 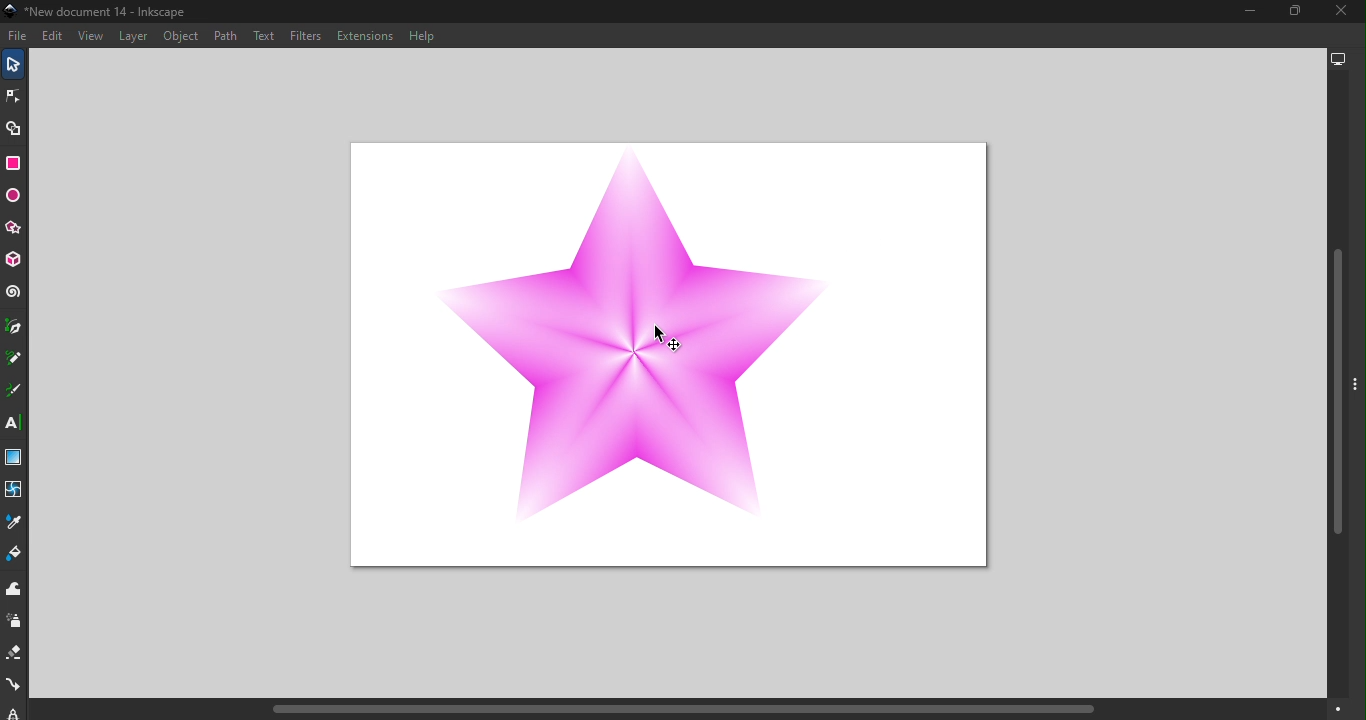 I want to click on Filters, so click(x=307, y=35).